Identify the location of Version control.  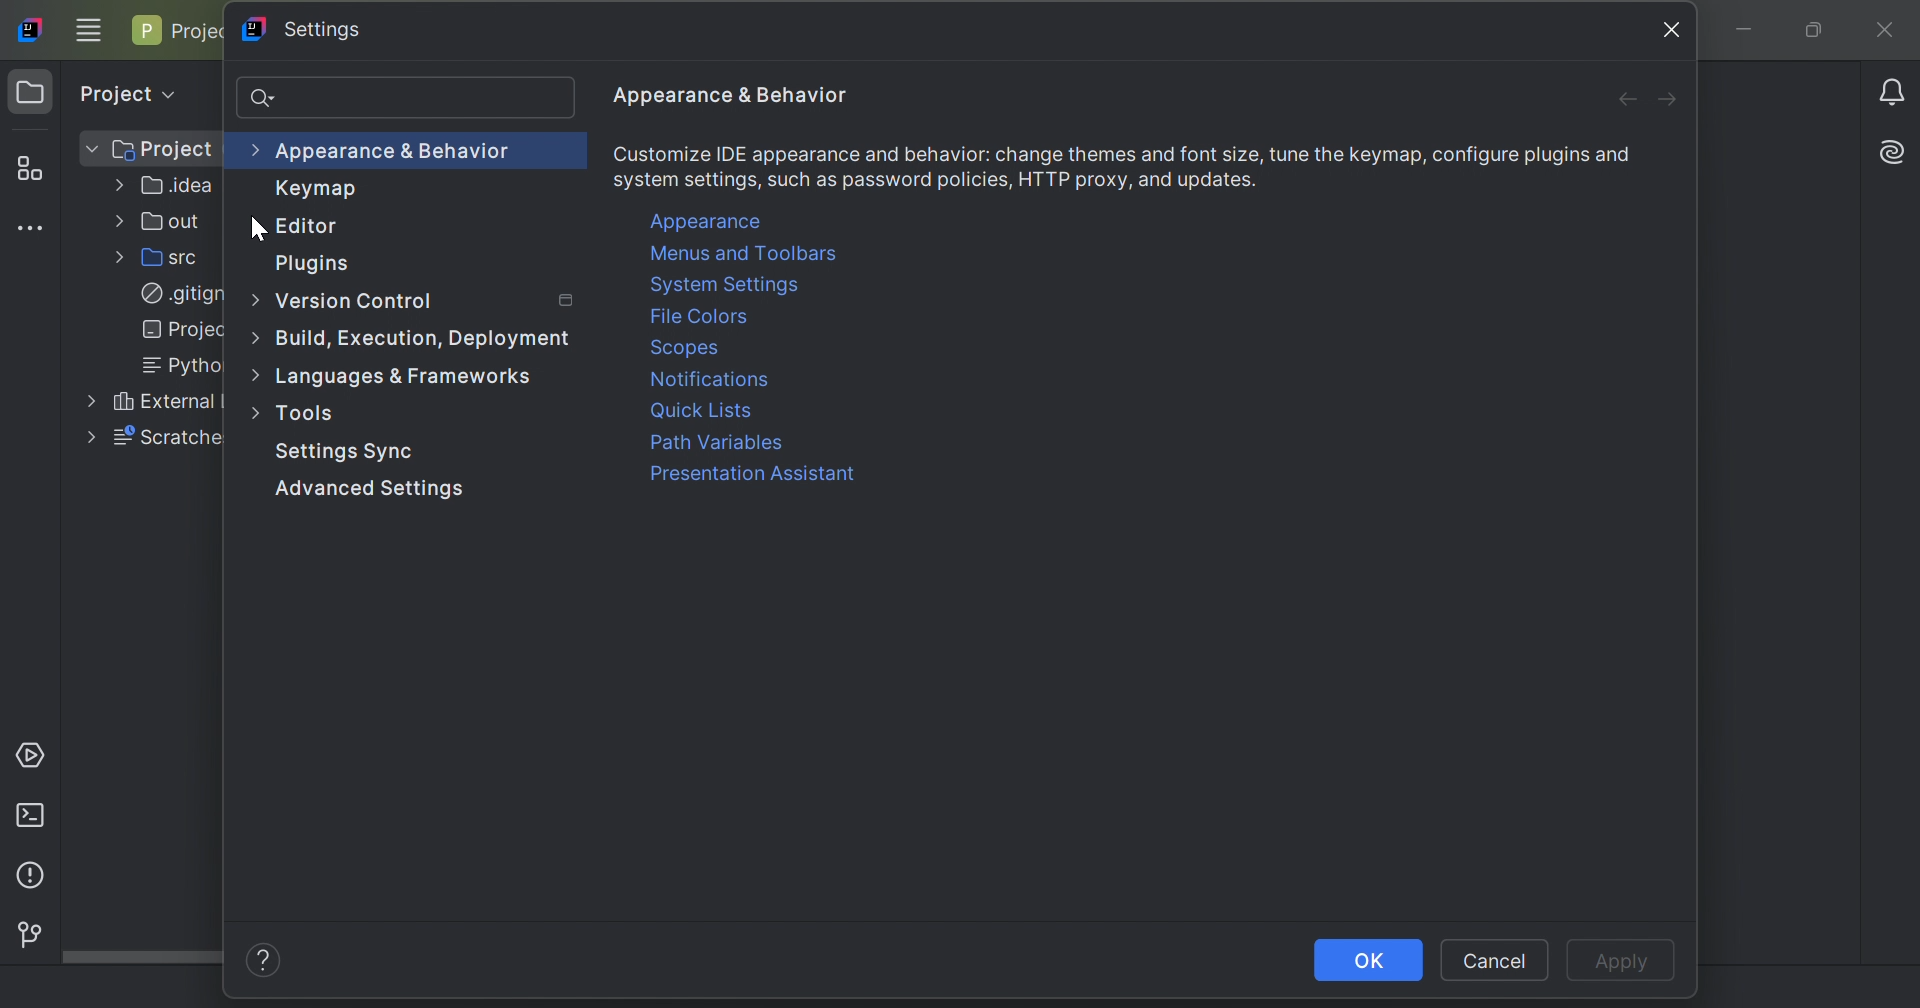
(345, 302).